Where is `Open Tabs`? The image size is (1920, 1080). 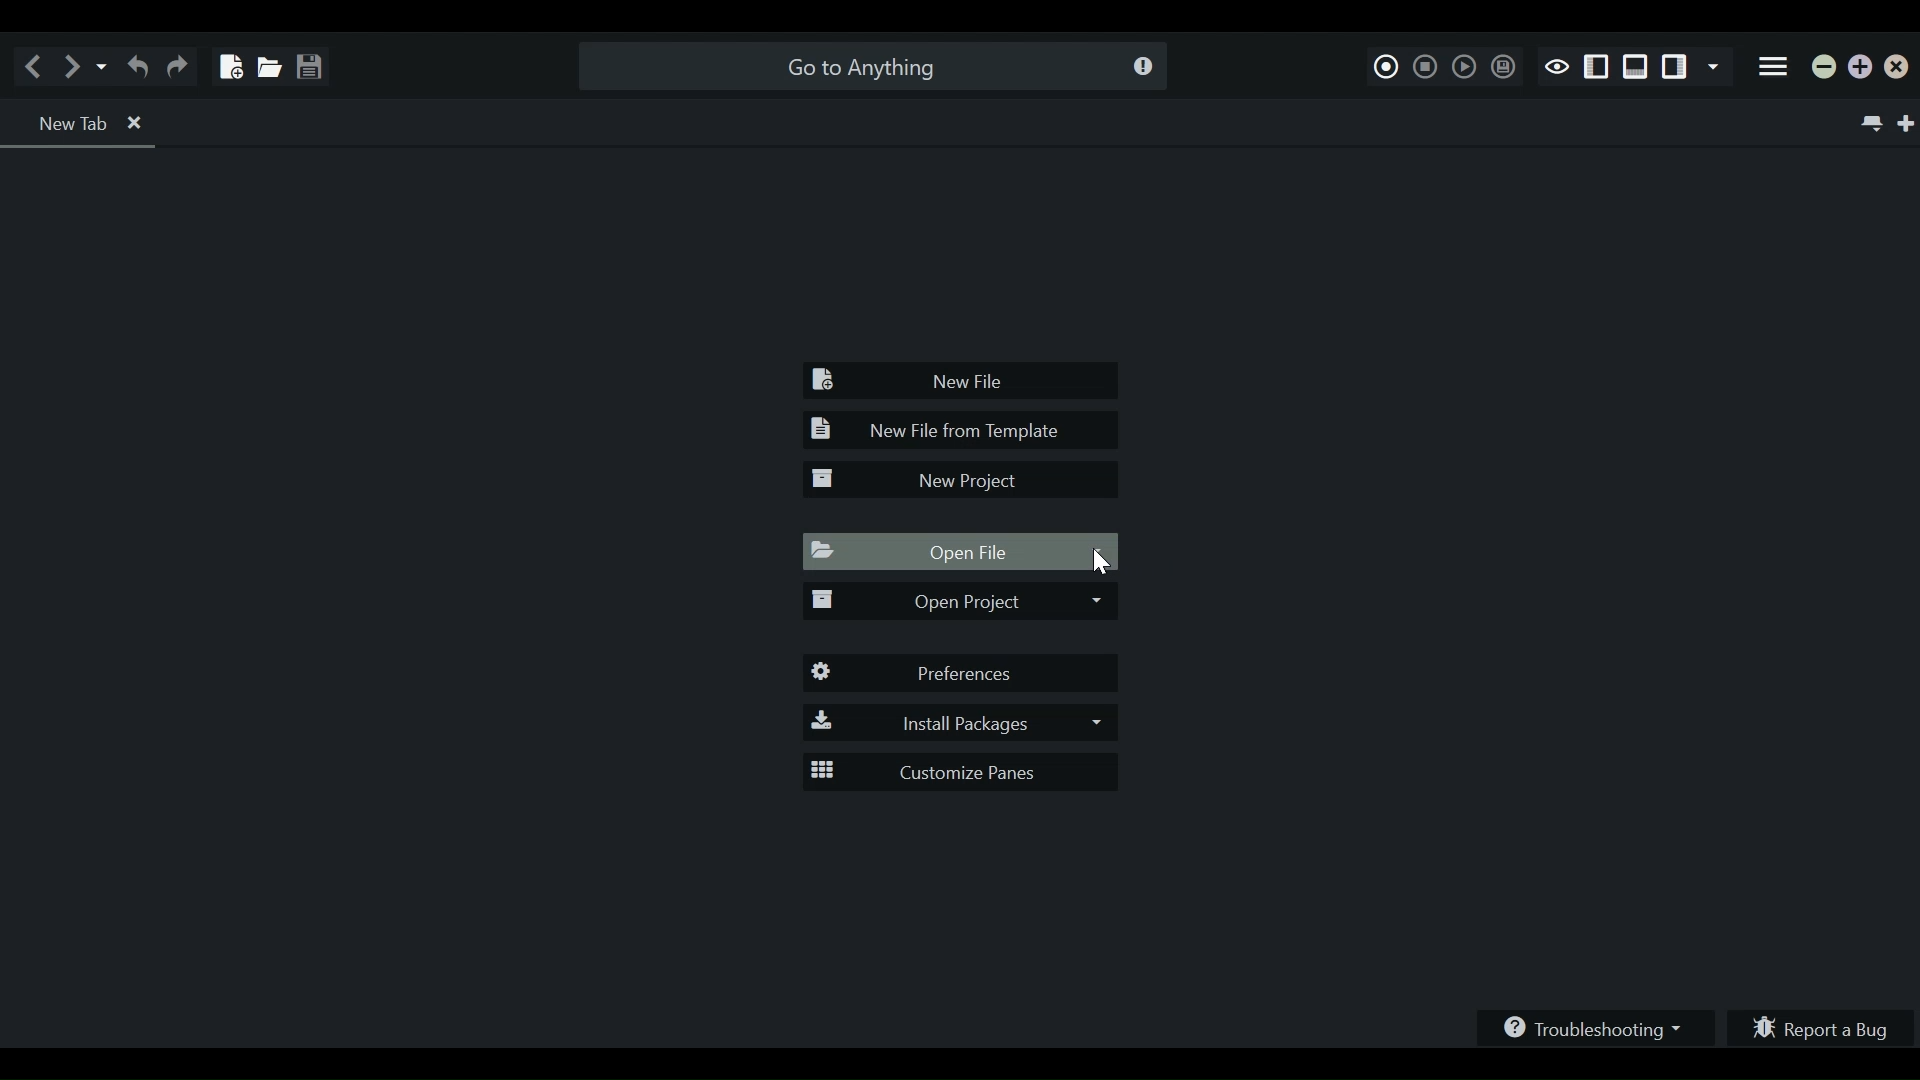 Open Tabs is located at coordinates (83, 124).